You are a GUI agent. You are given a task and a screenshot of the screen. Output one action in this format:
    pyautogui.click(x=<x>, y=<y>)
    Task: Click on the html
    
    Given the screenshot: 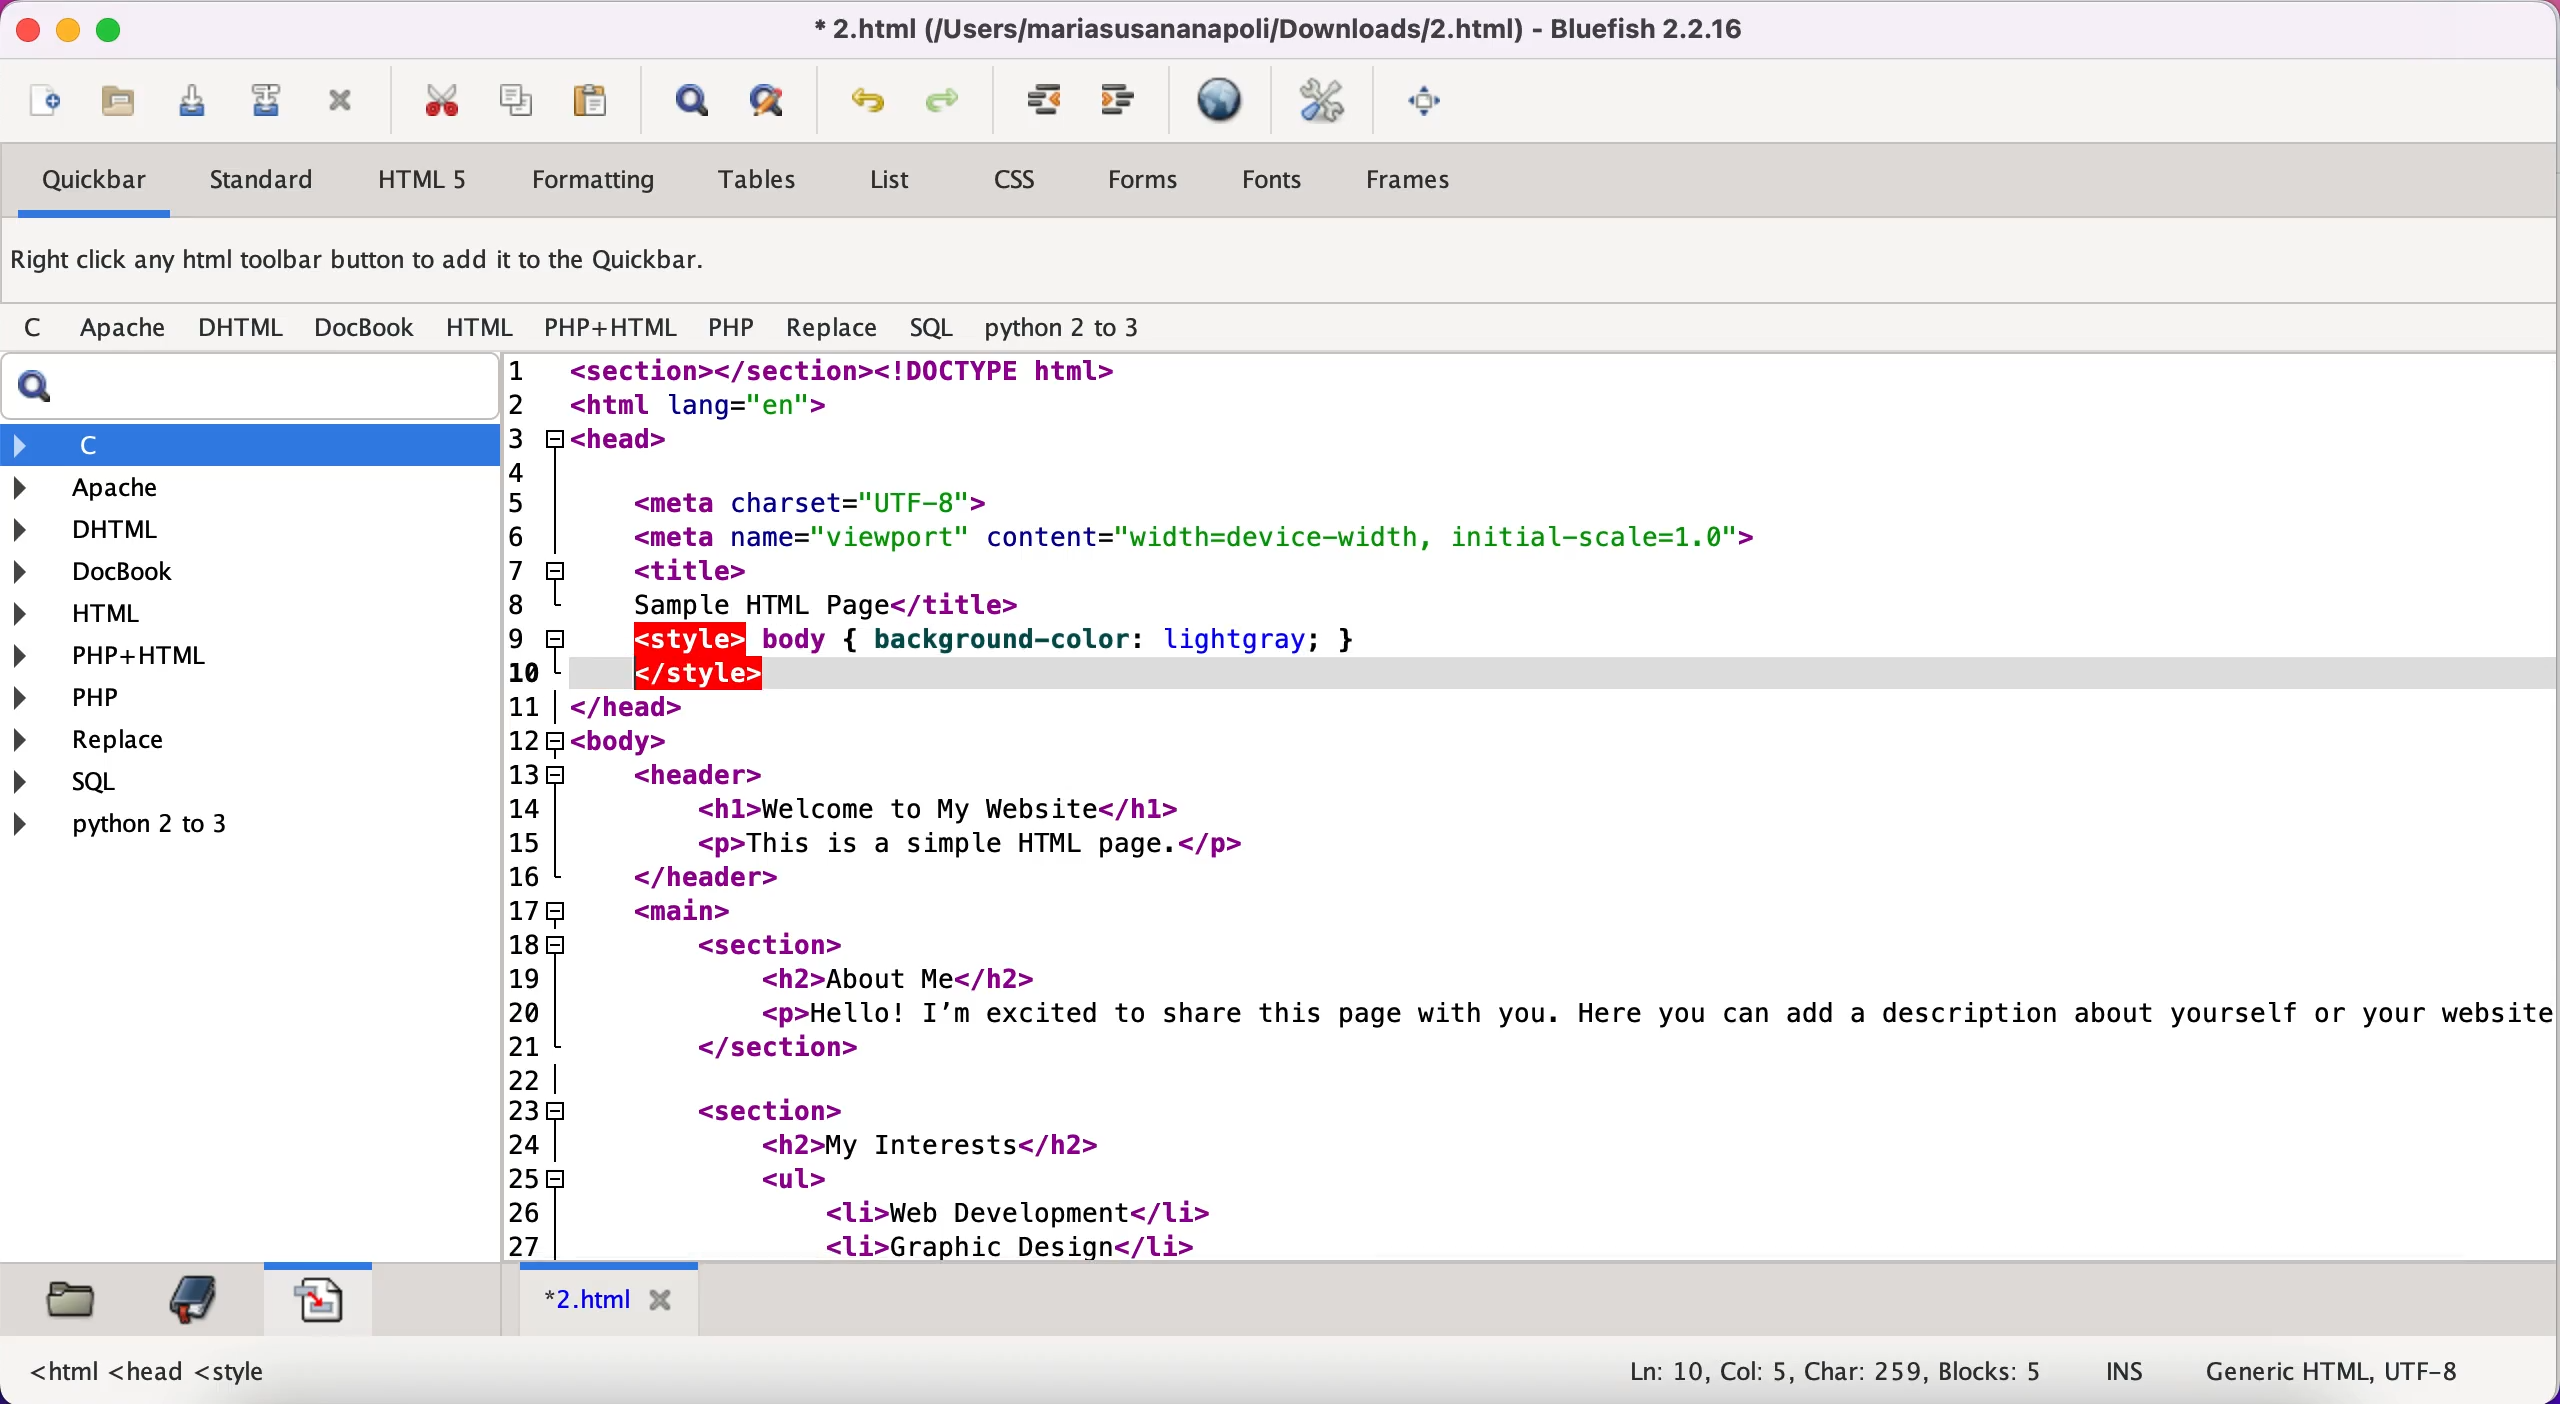 What is the action you would take?
    pyautogui.click(x=101, y=617)
    